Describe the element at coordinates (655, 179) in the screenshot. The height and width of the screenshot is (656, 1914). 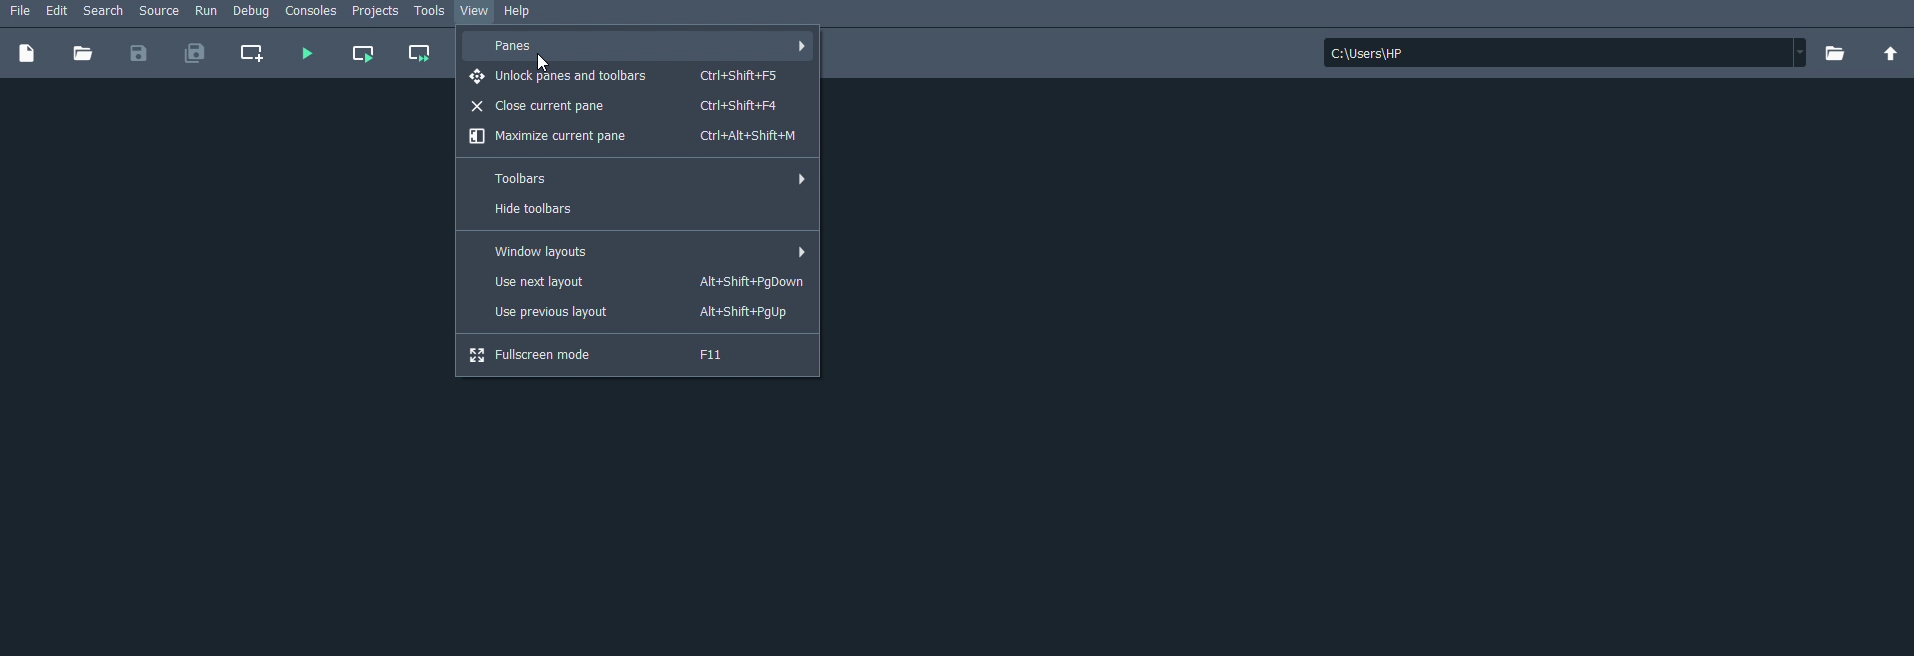
I see `Toolbars` at that location.